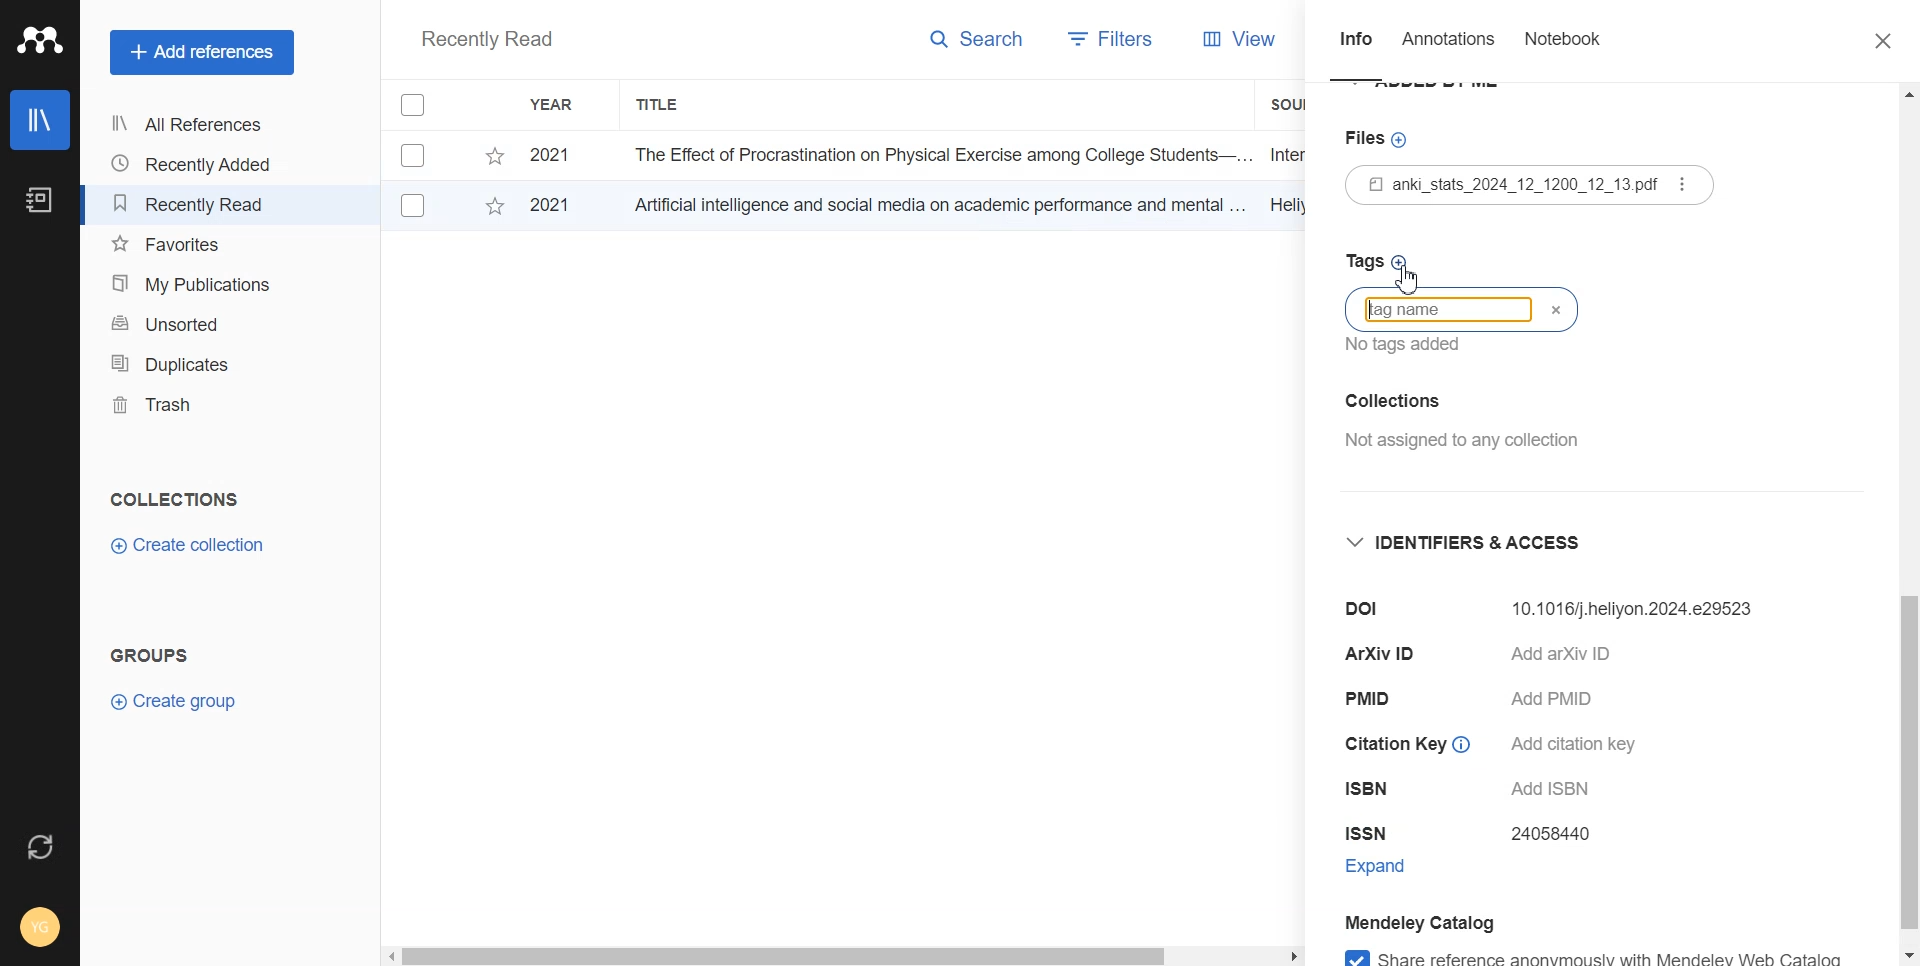 Image resolution: width=1920 pixels, height=966 pixels. I want to click on Add Tag, so click(1440, 309).